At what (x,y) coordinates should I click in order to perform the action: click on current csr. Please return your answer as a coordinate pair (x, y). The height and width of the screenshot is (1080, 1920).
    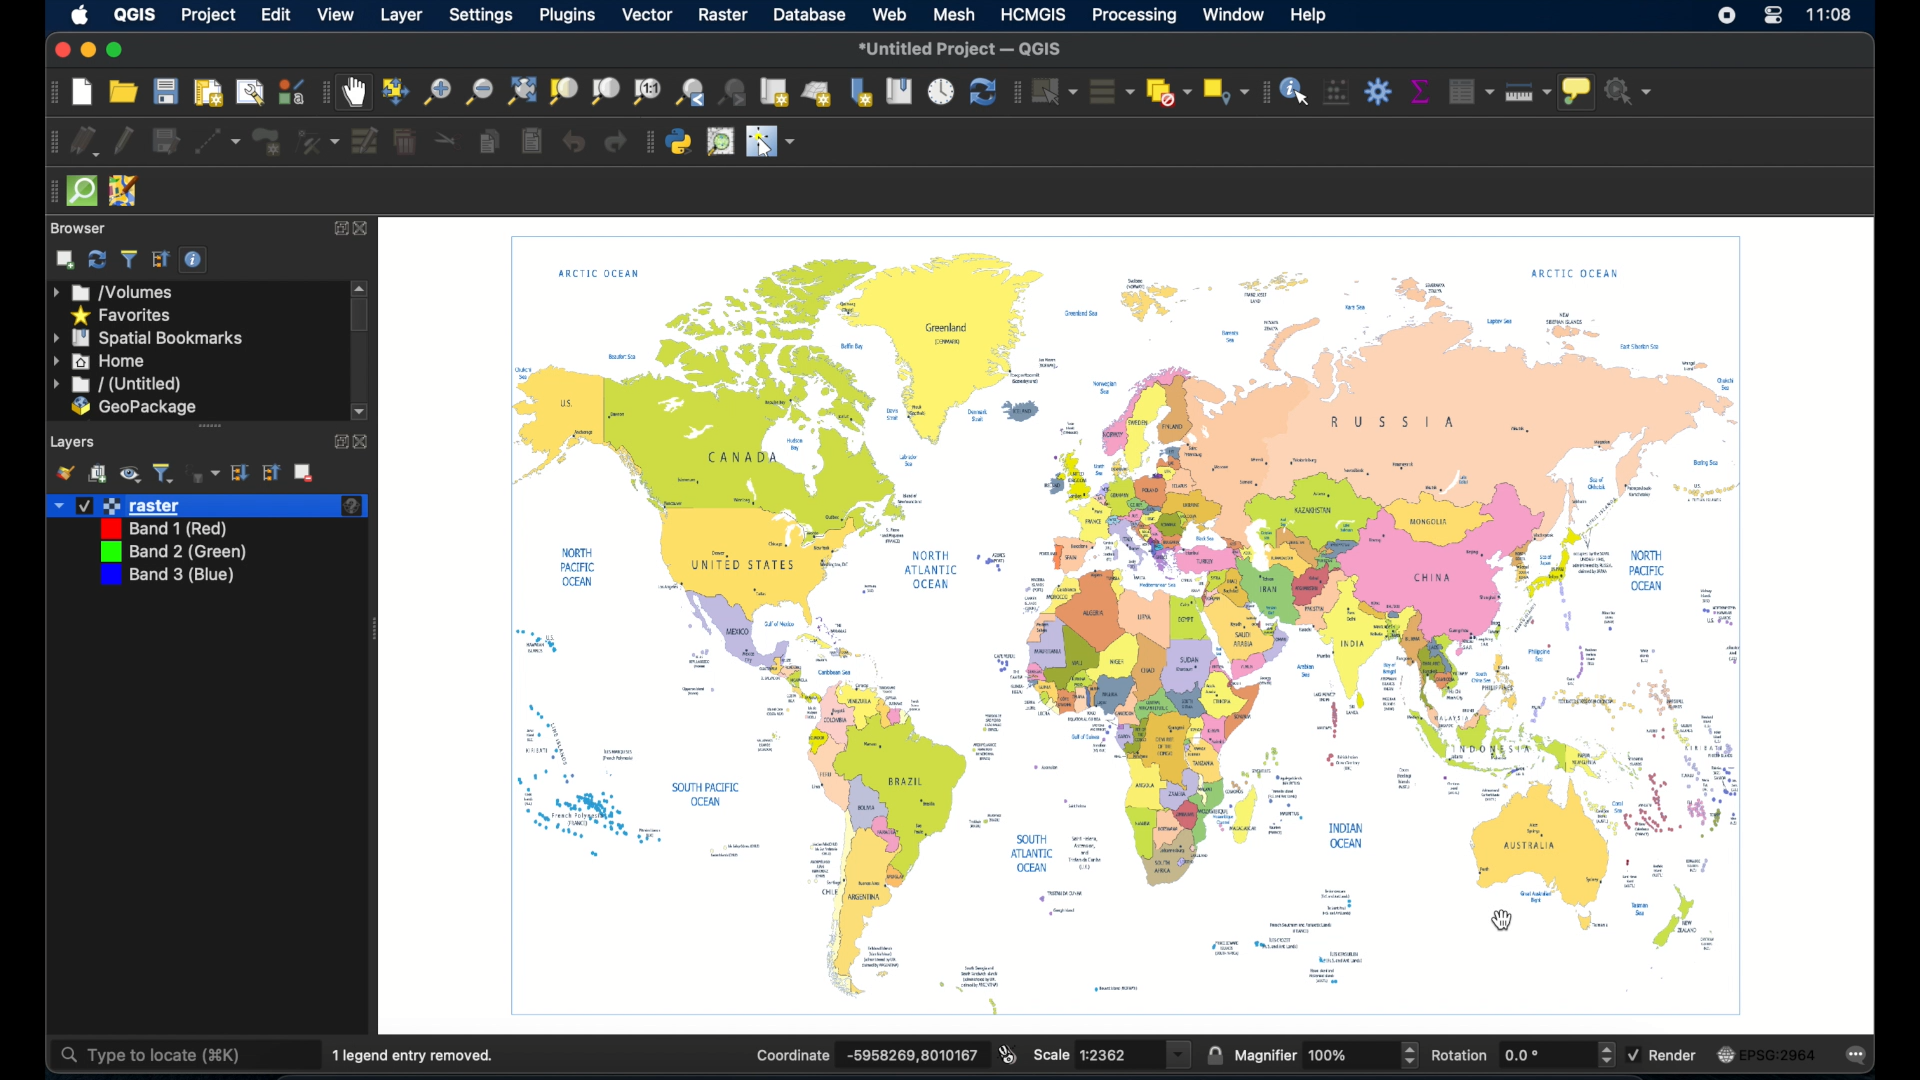
    Looking at the image, I should click on (1774, 1054).